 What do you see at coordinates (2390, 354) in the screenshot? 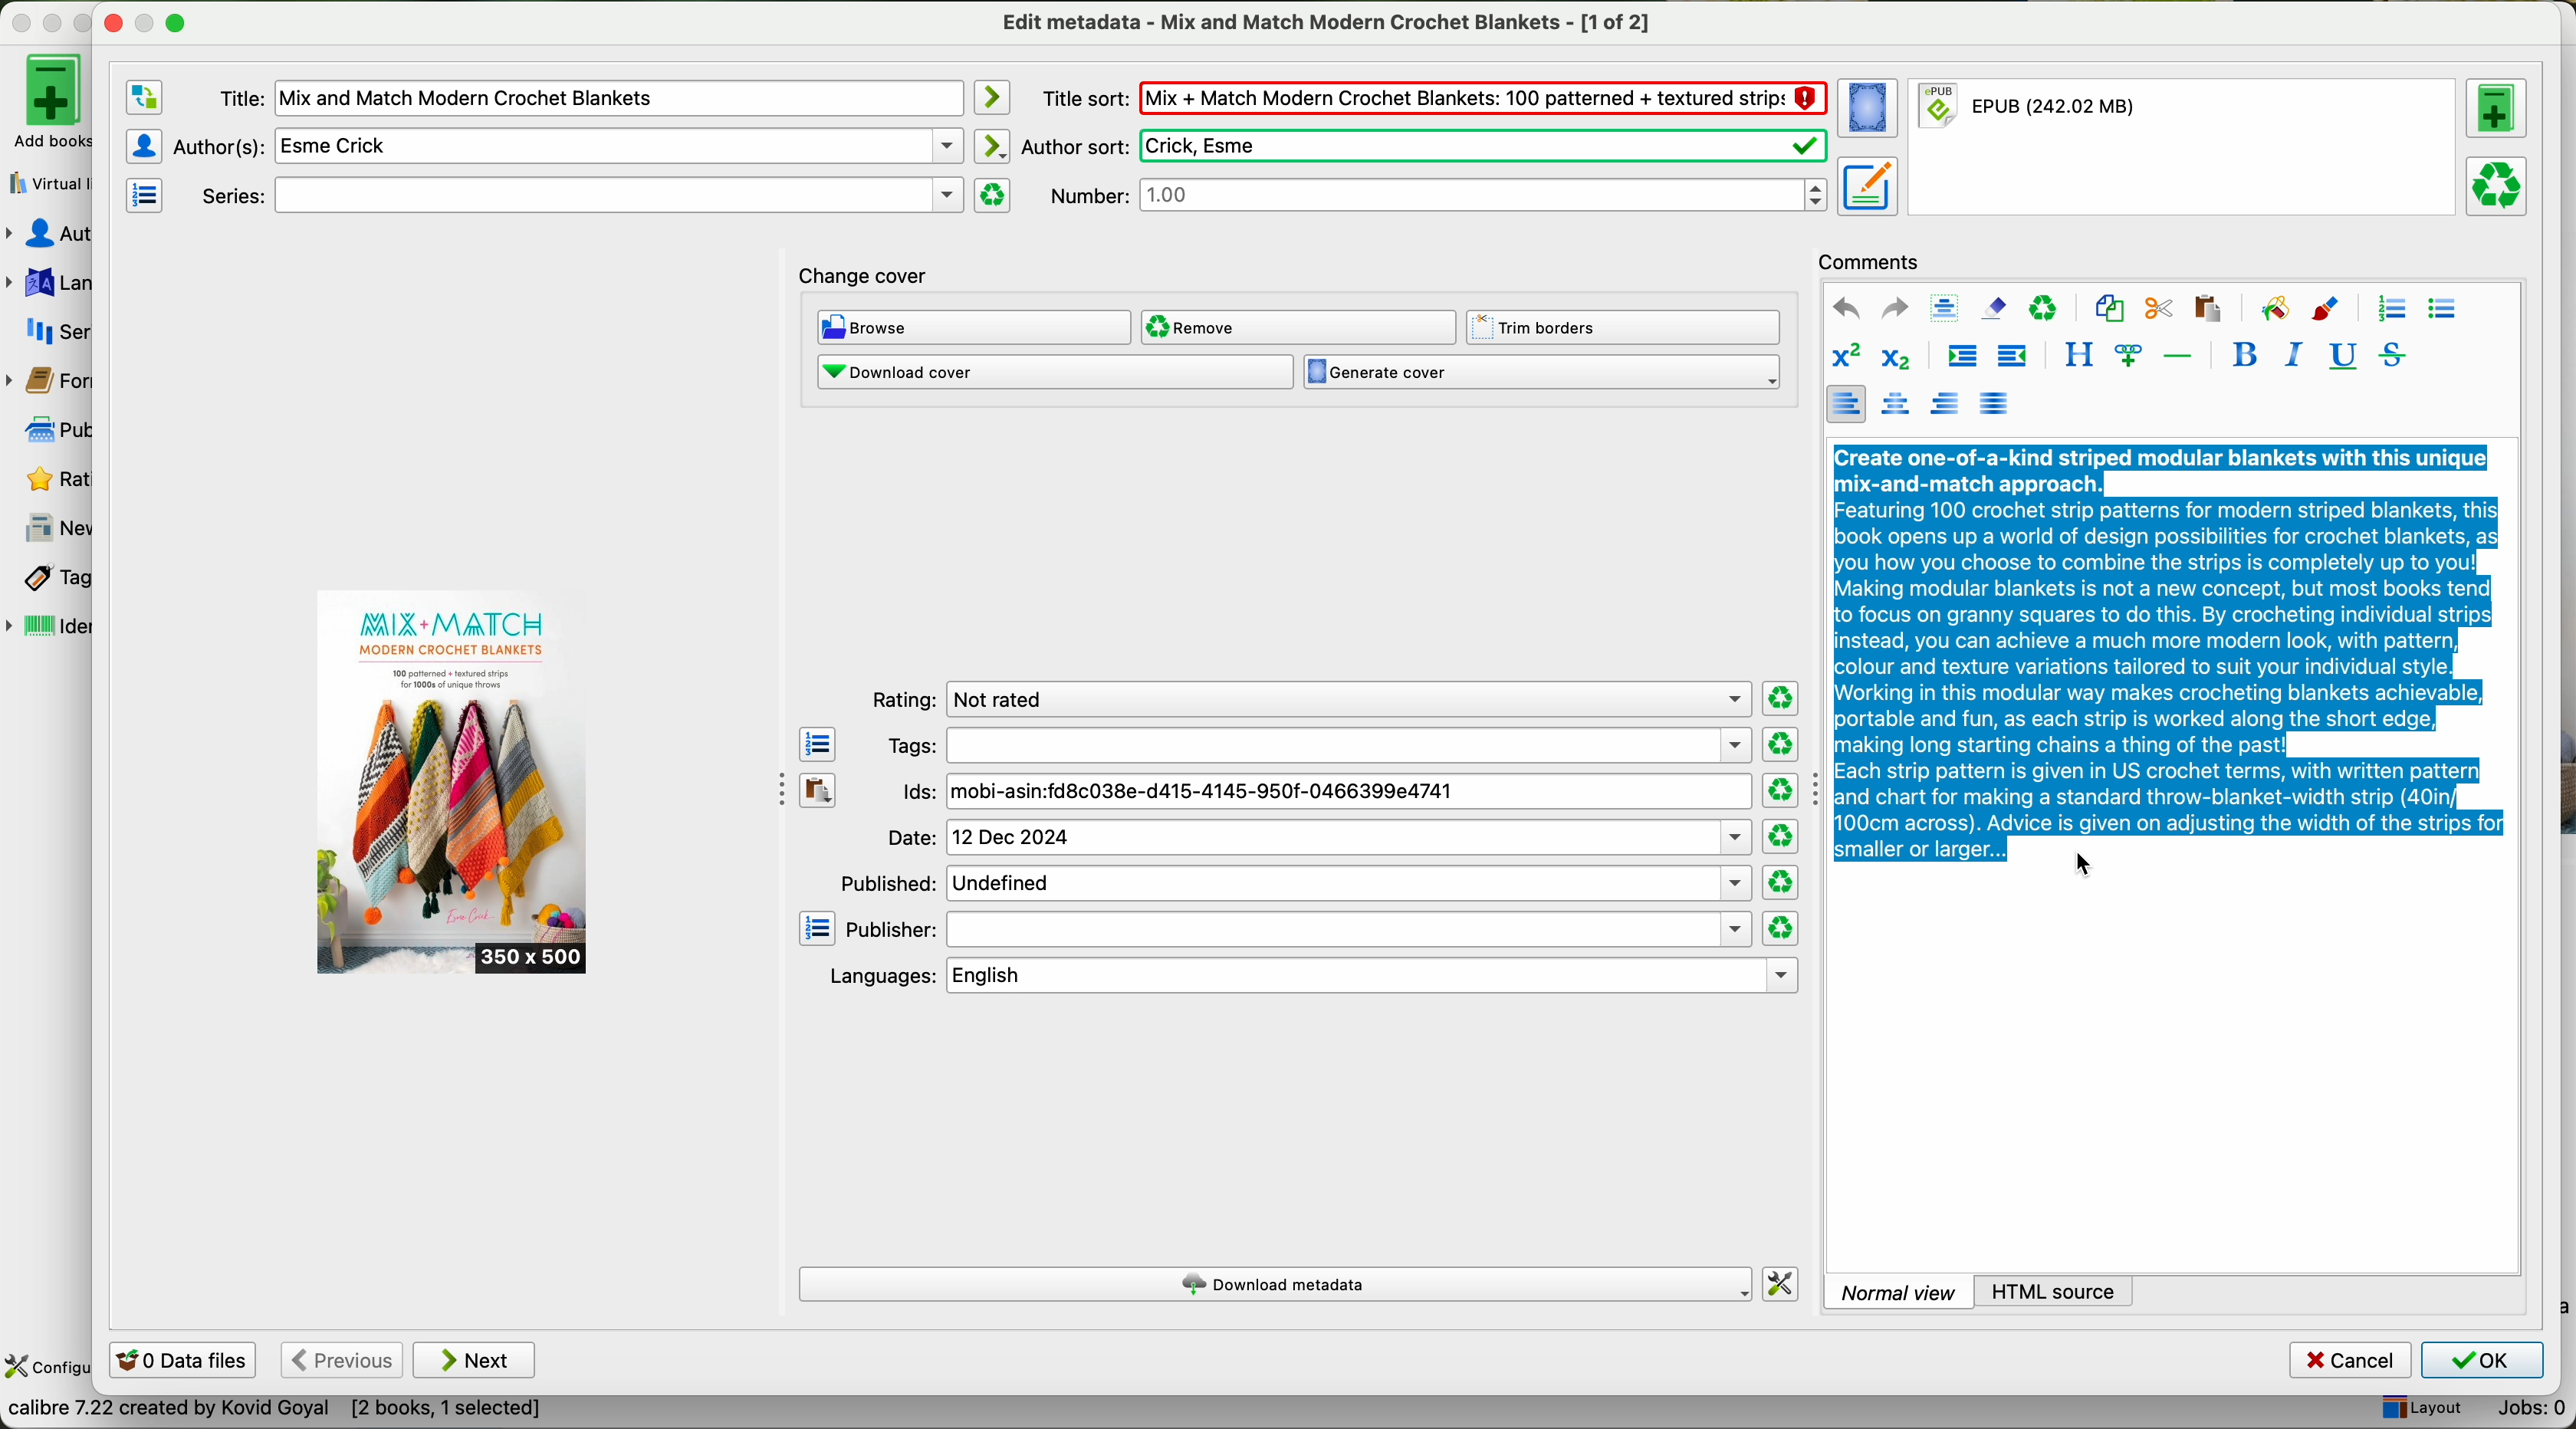
I see `strikeout` at bounding box center [2390, 354].